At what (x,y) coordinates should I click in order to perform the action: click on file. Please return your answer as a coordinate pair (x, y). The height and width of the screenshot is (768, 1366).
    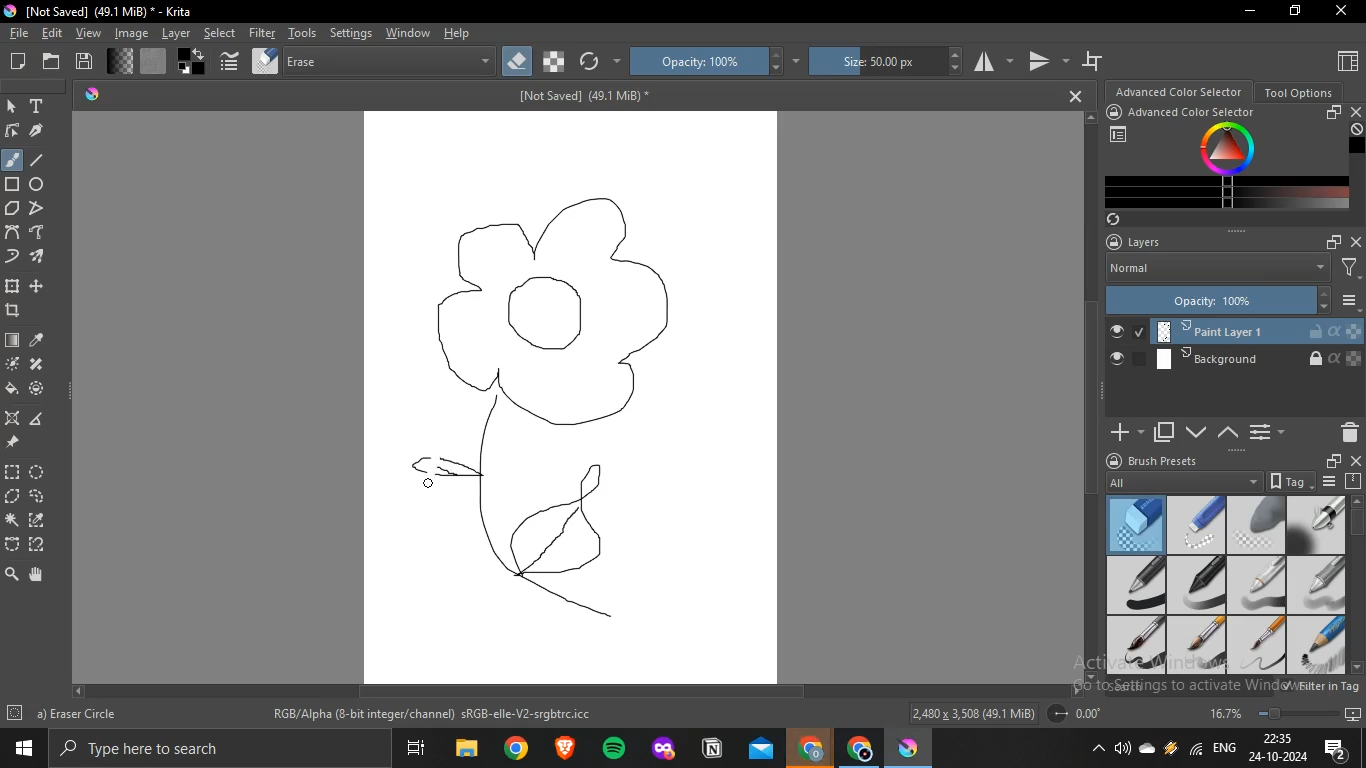
    Looking at the image, I should click on (20, 34).